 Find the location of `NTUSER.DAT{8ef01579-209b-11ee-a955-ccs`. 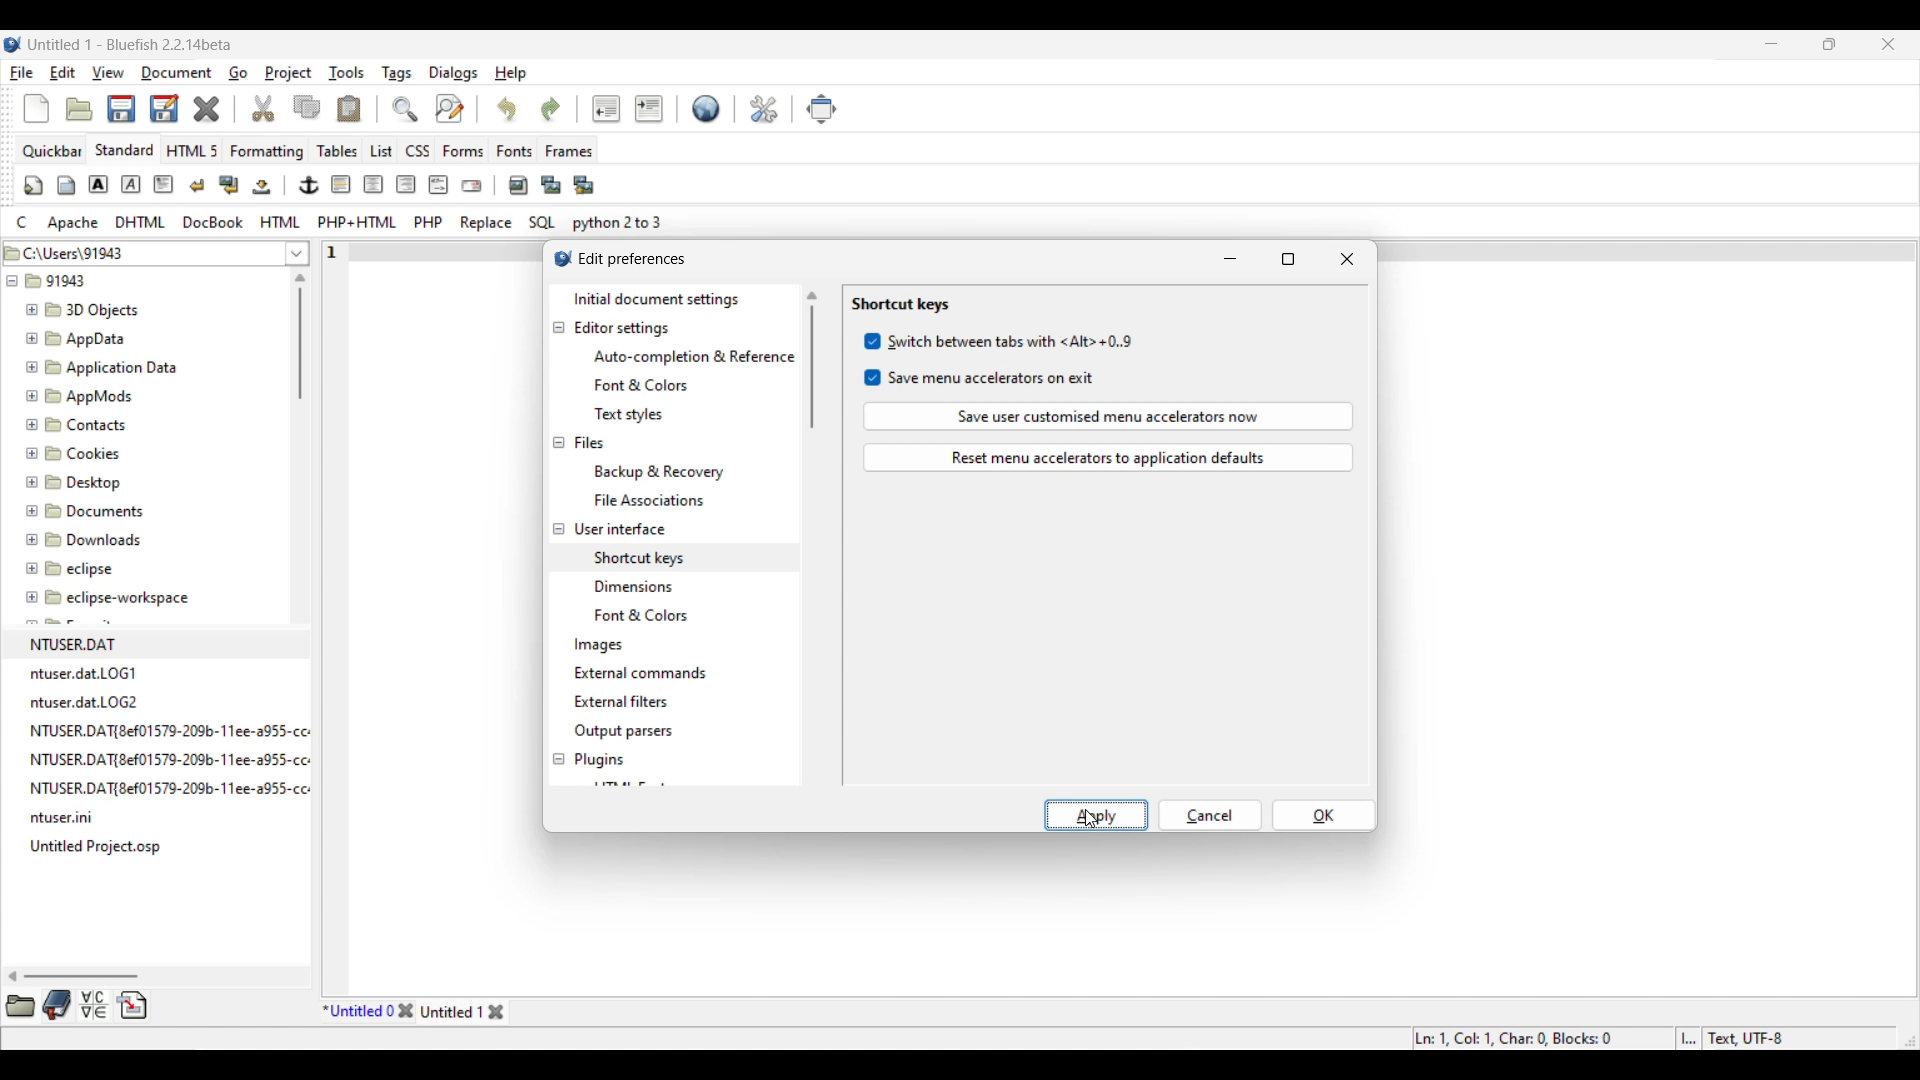

NTUSER.DAT{8ef01579-209b-11ee-a955-ccs is located at coordinates (184, 789).